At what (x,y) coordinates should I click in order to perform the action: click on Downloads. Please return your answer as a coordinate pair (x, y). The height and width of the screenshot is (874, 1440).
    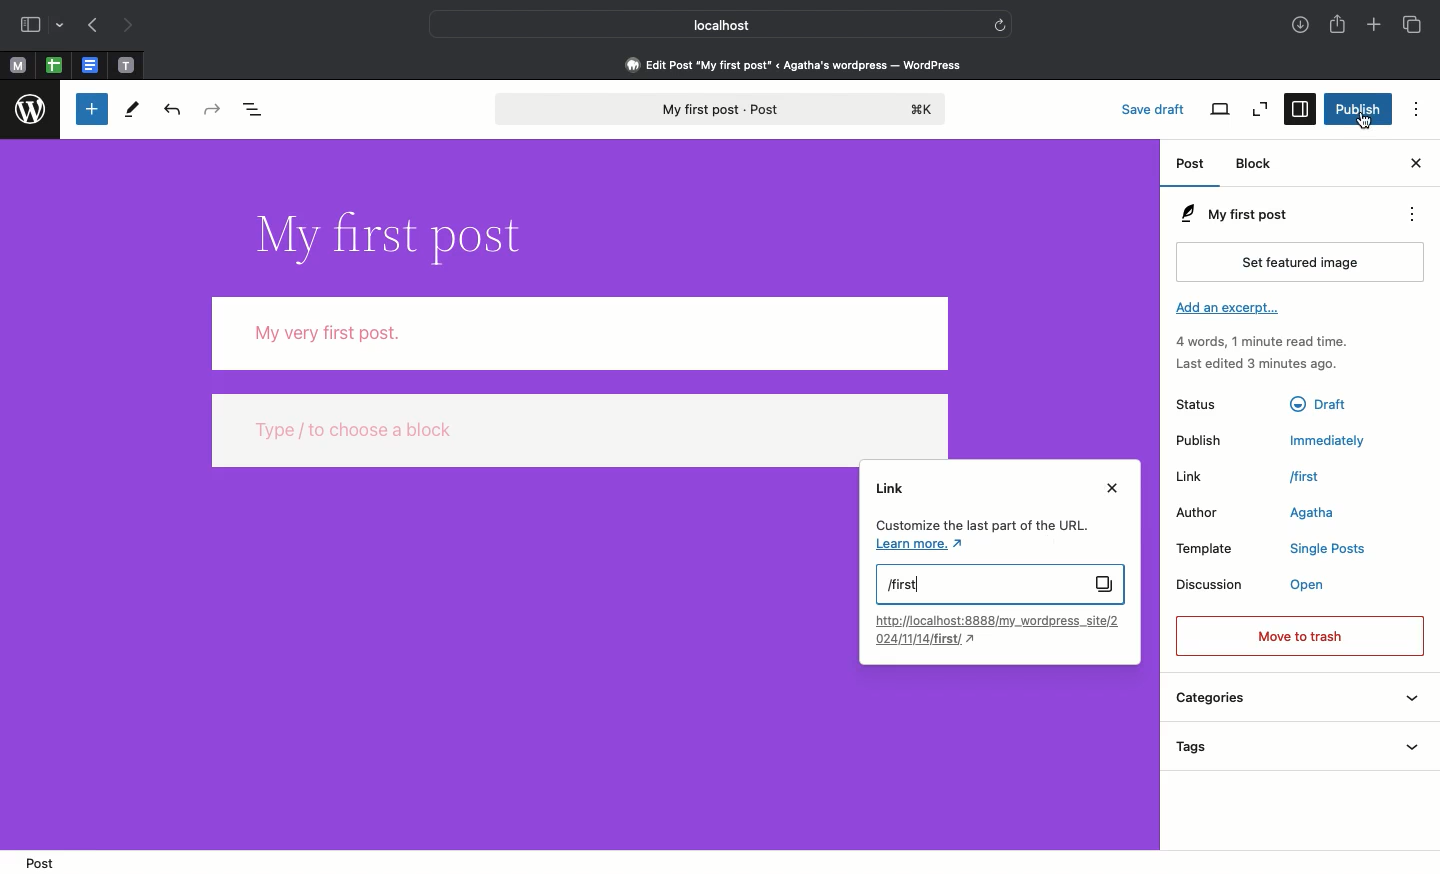
    Looking at the image, I should click on (1300, 25).